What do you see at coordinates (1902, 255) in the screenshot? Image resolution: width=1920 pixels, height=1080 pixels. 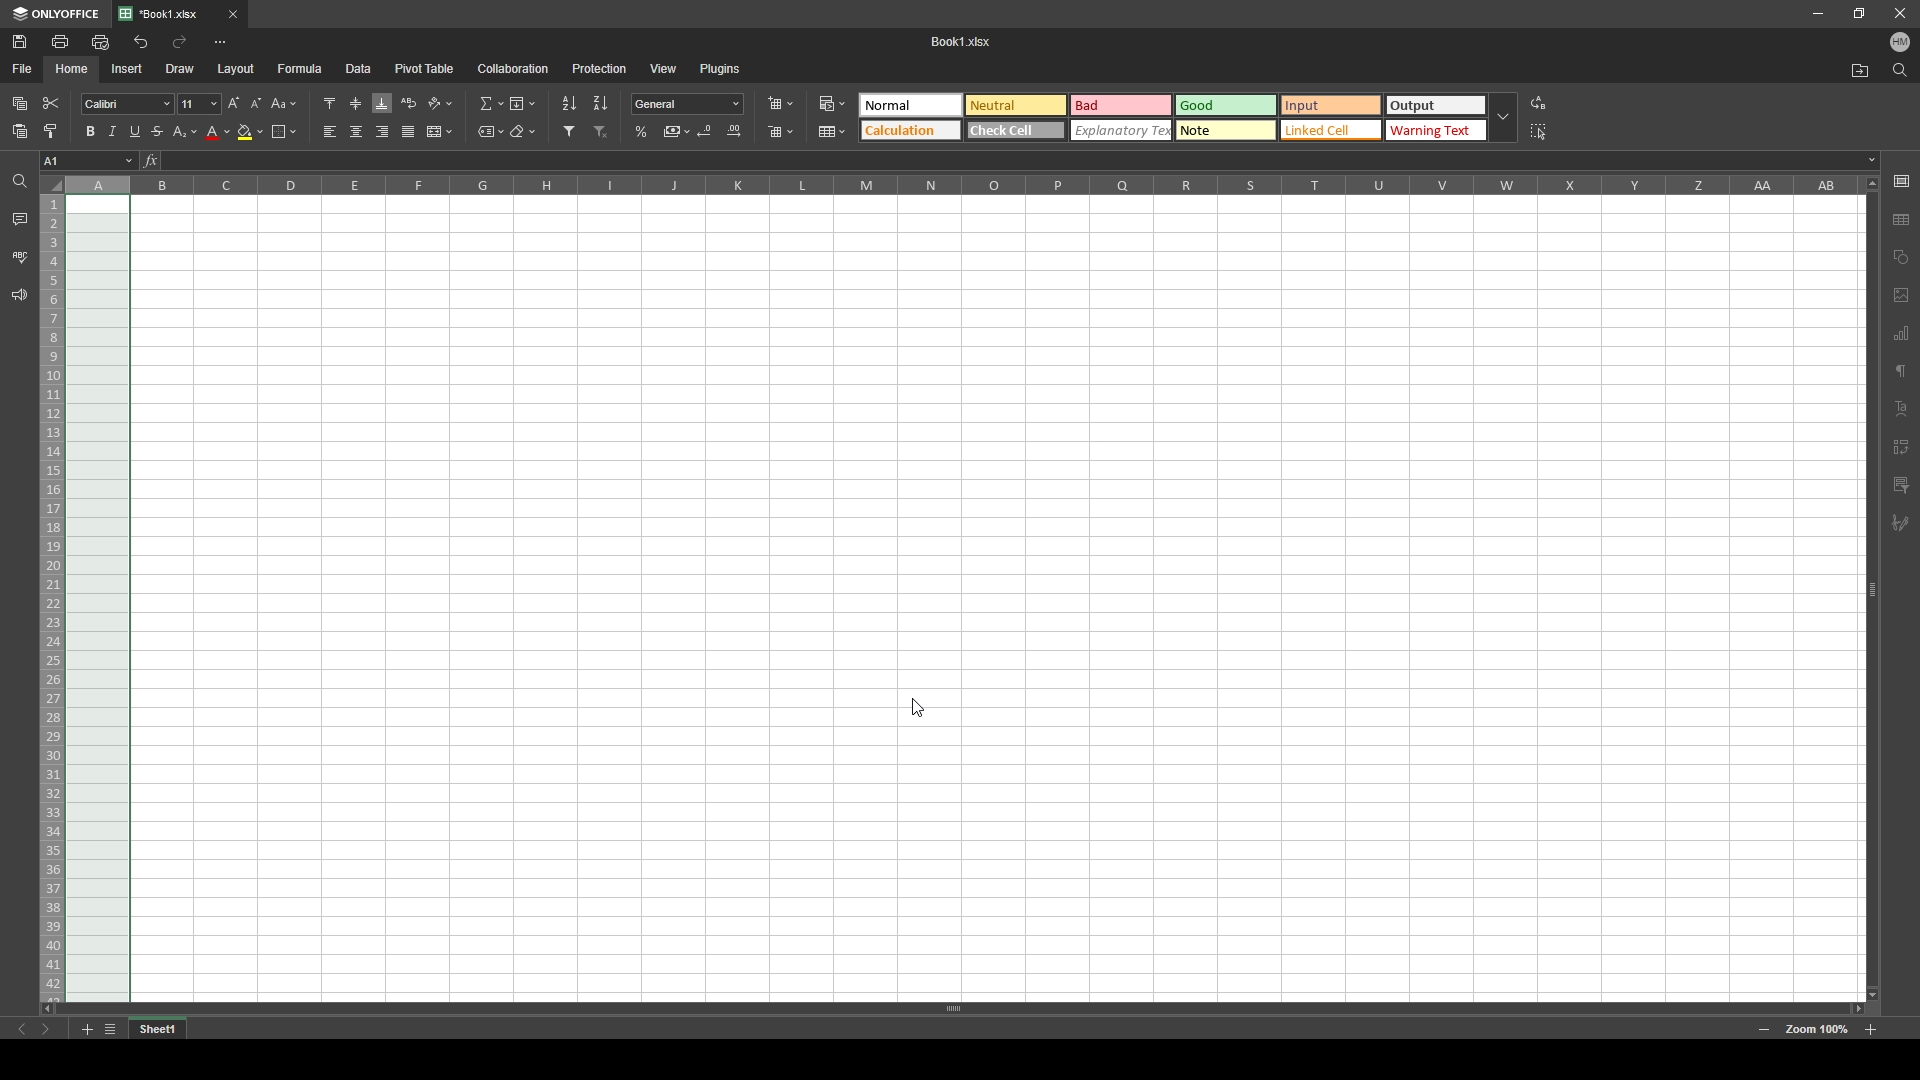 I see `shape` at bounding box center [1902, 255].